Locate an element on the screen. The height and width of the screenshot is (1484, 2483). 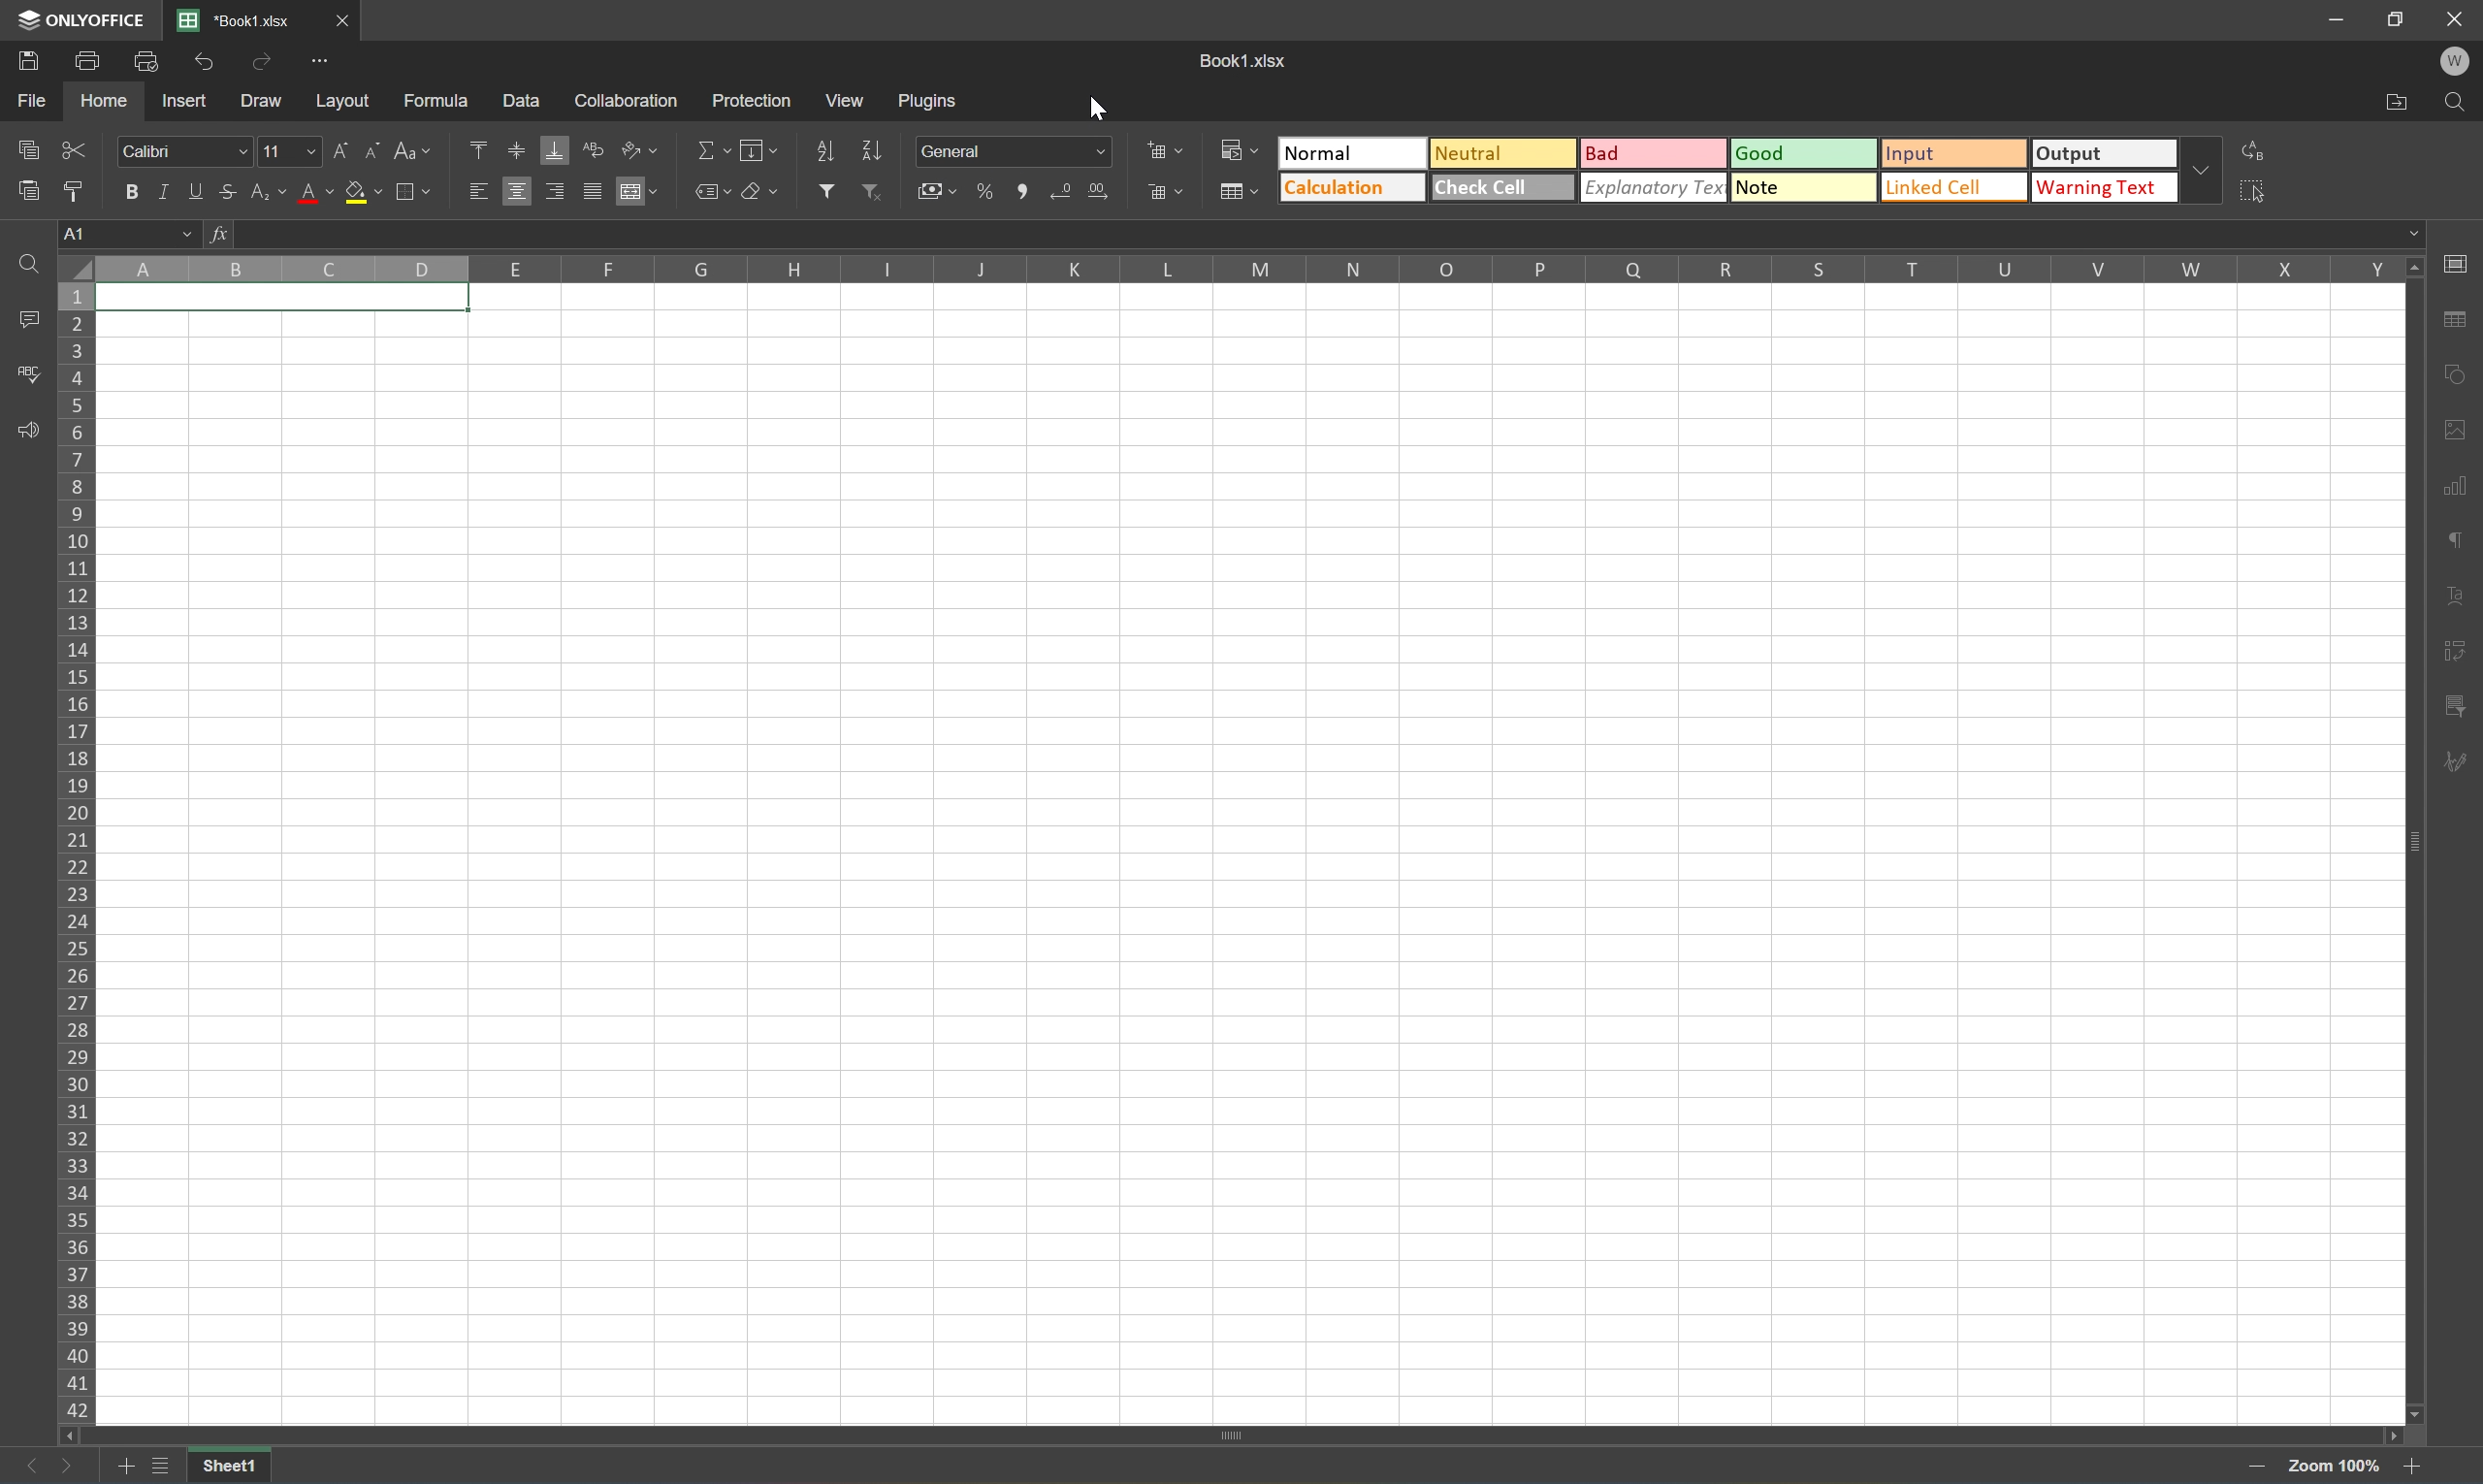
Select all is located at coordinates (2259, 194).